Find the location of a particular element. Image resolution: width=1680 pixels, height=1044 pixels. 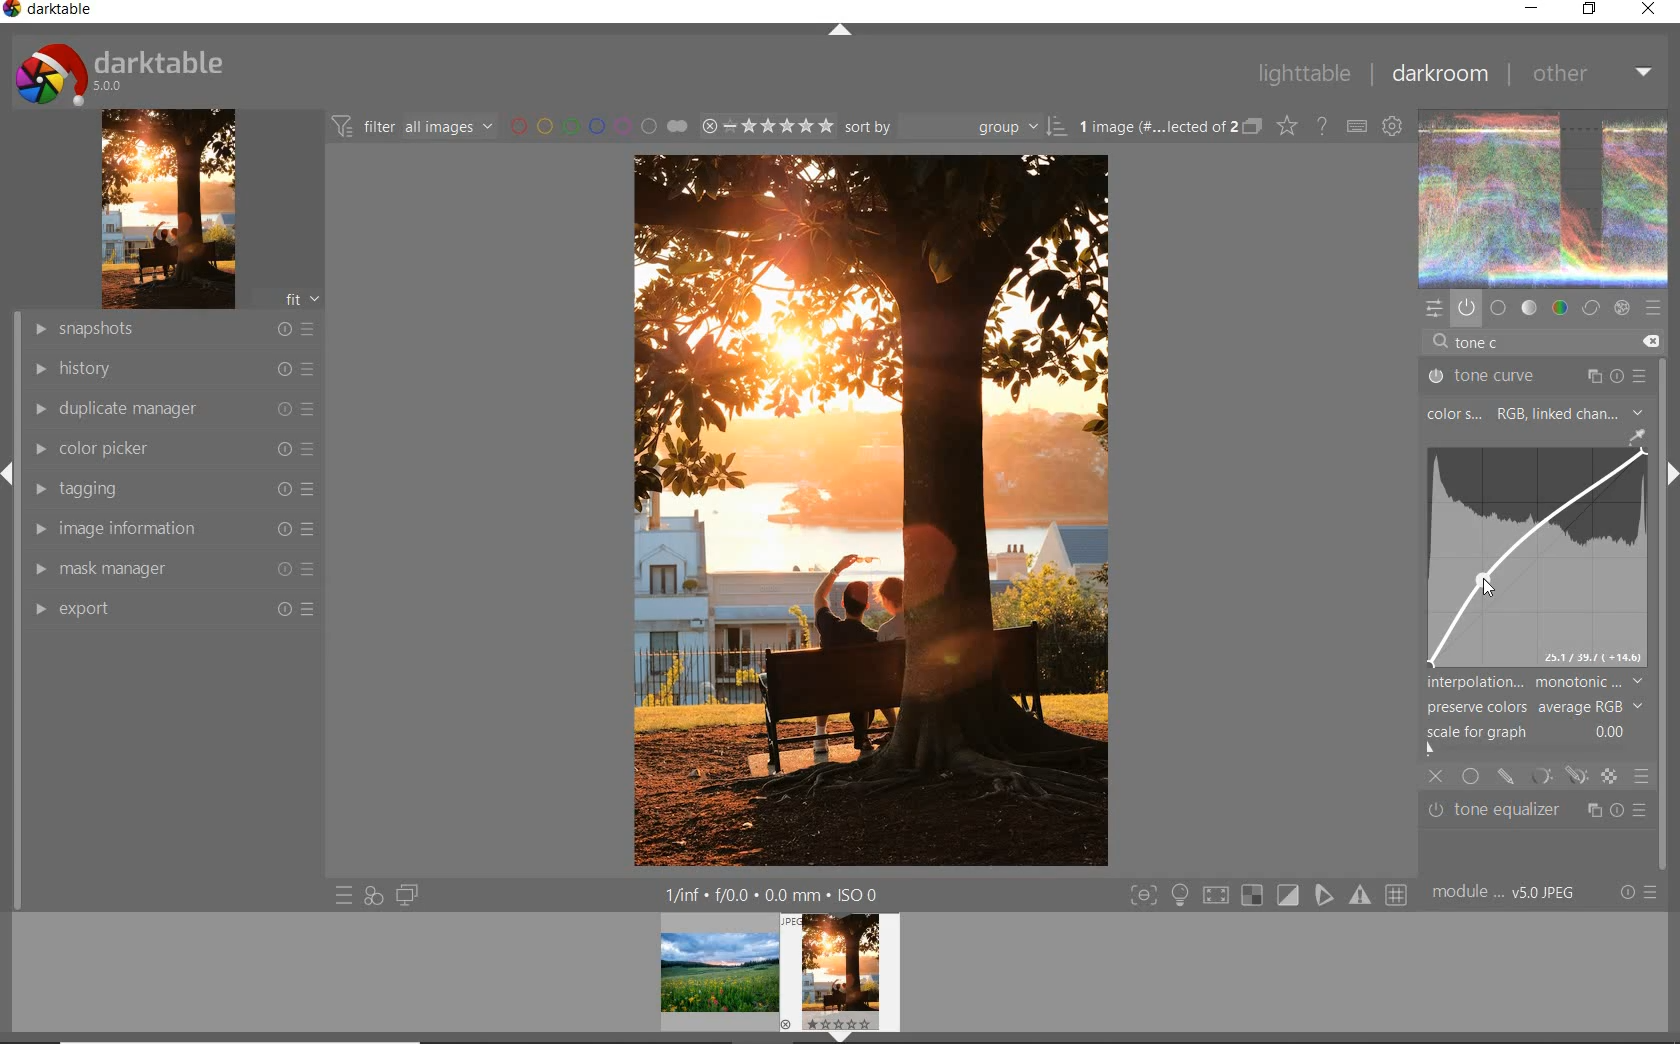

tagging is located at coordinates (169, 487).